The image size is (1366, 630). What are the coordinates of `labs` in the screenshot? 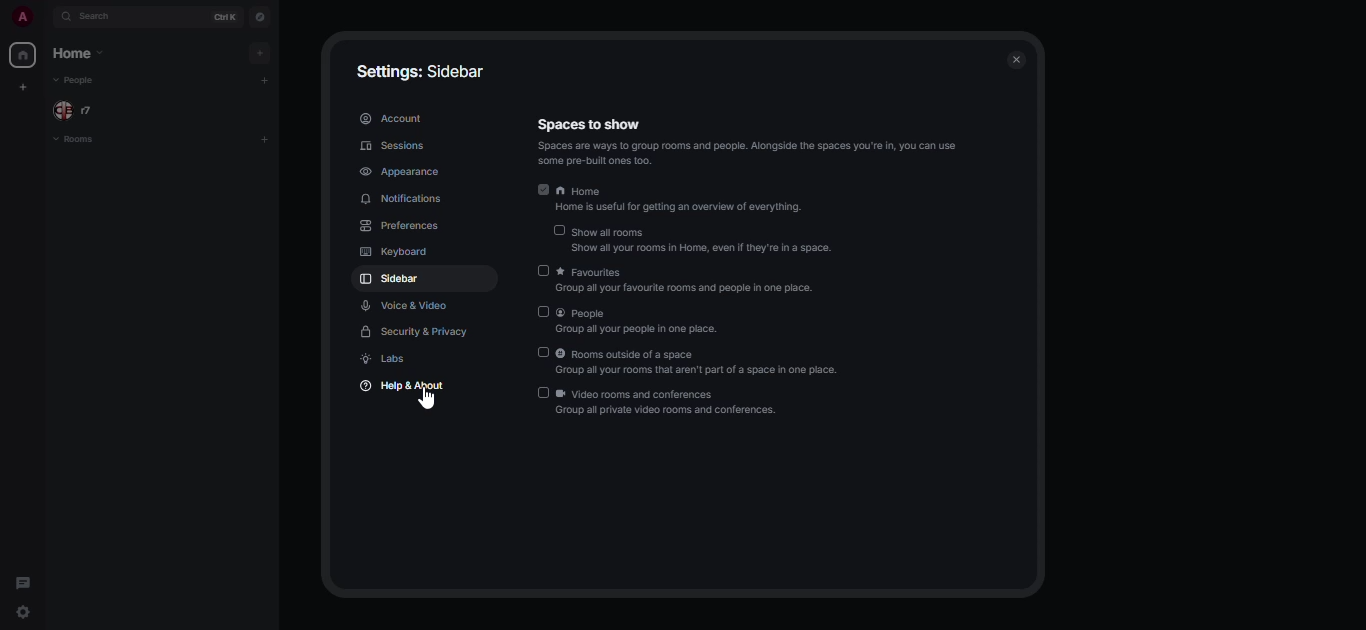 It's located at (390, 358).